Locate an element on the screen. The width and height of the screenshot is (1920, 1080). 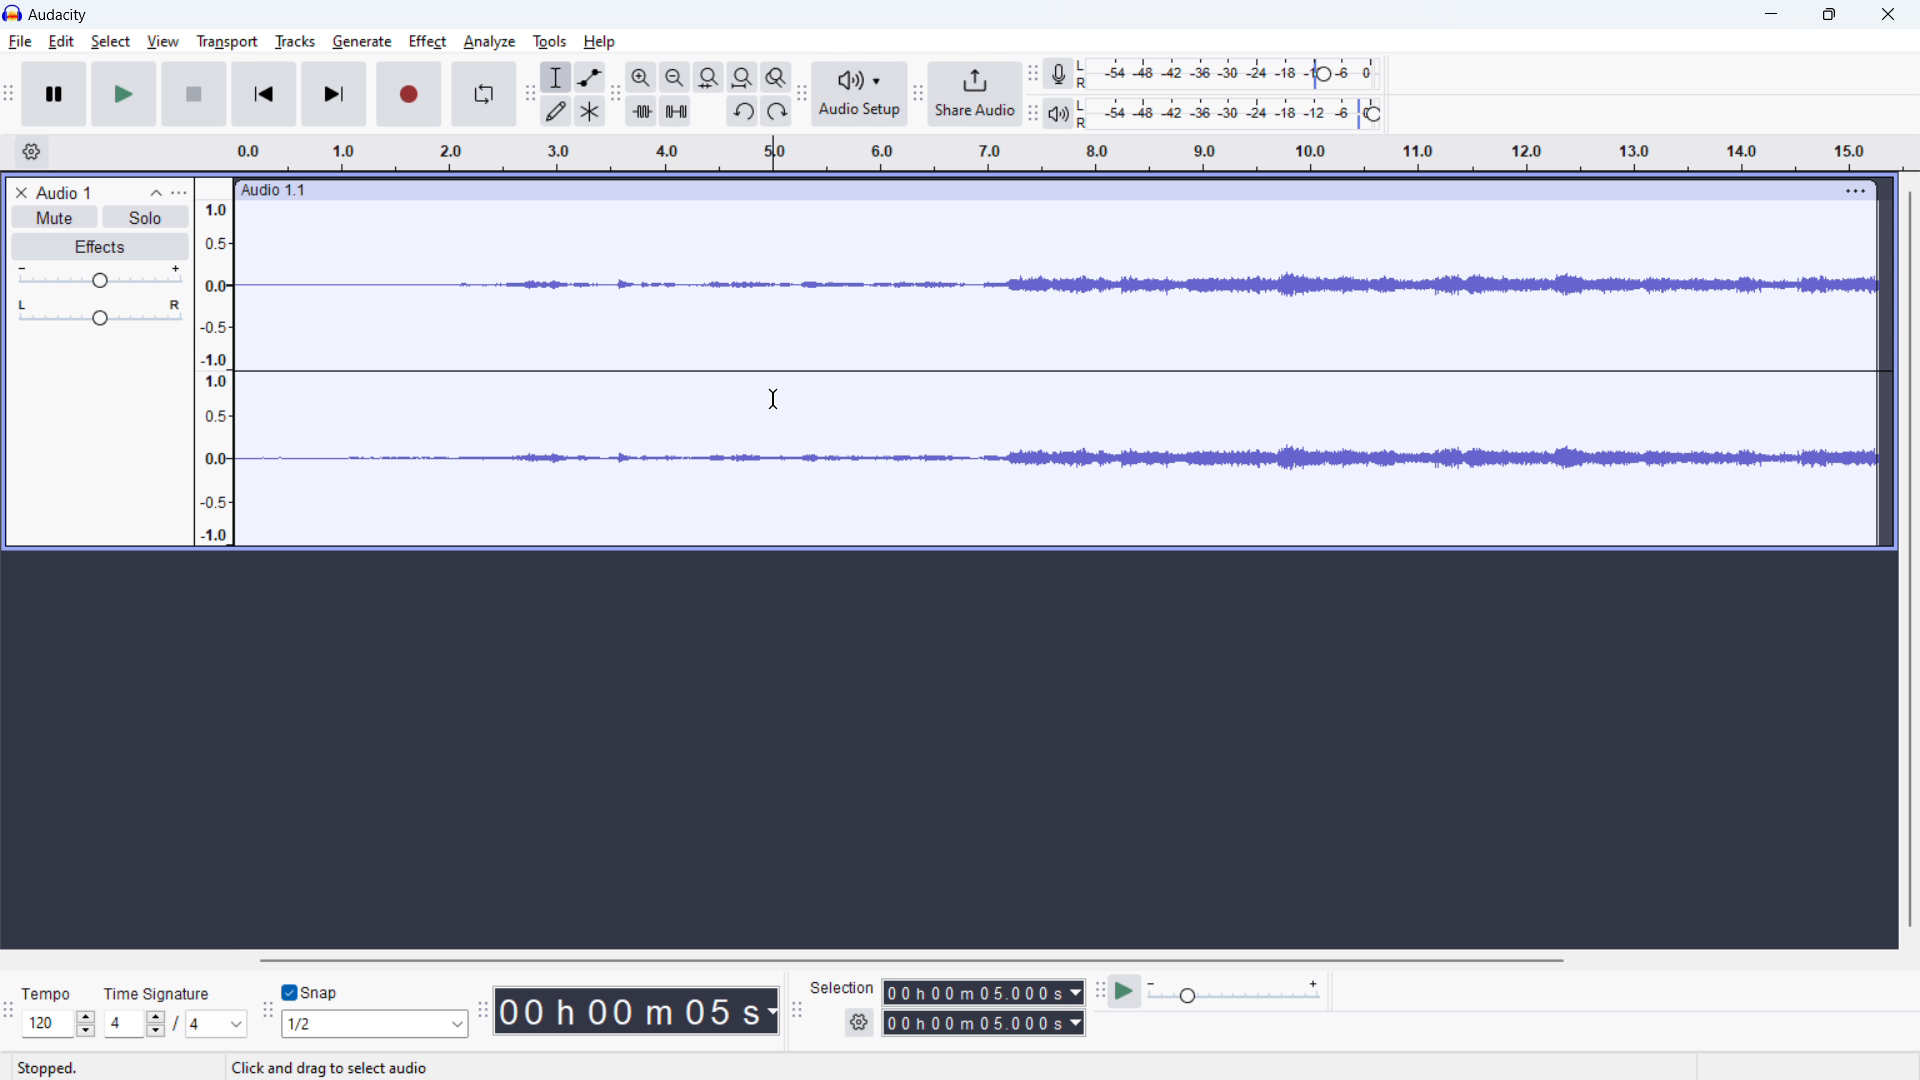
LR is located at coordinates (1088, 110).